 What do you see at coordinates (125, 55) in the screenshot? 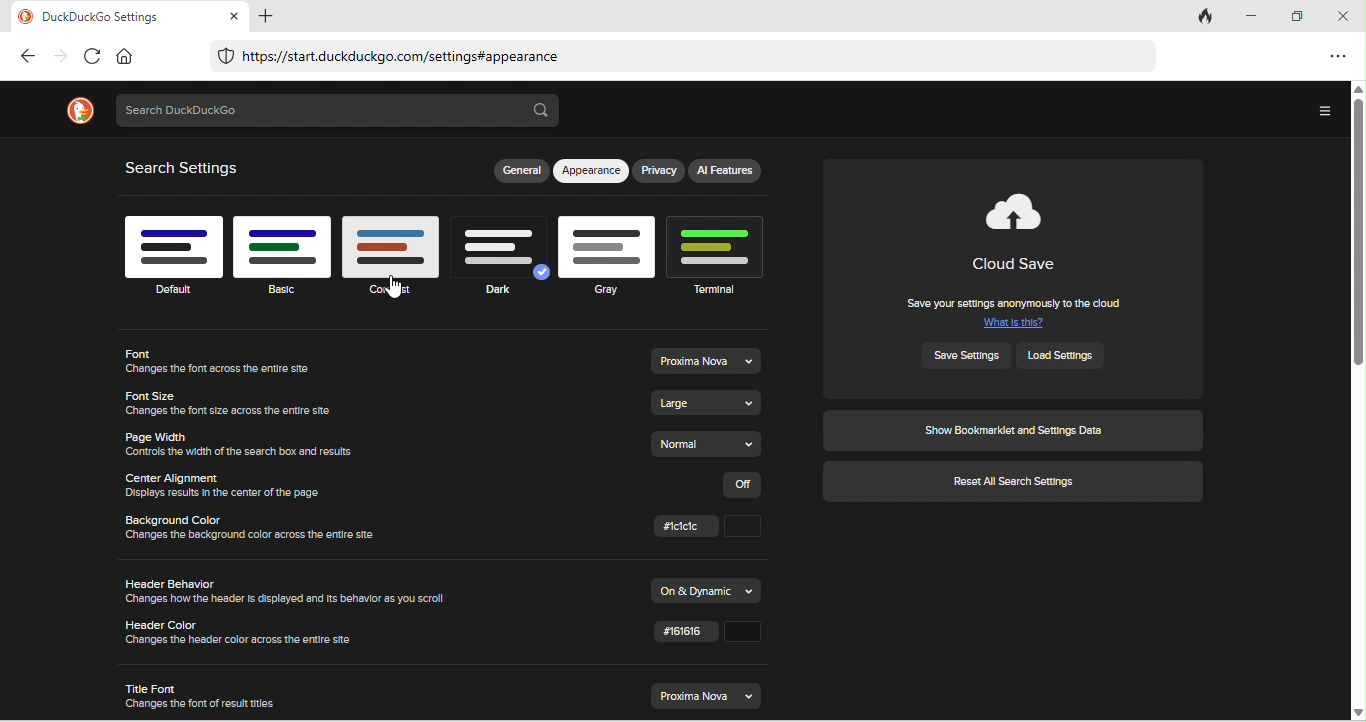
I see `home` at bounding box center [125, 55].